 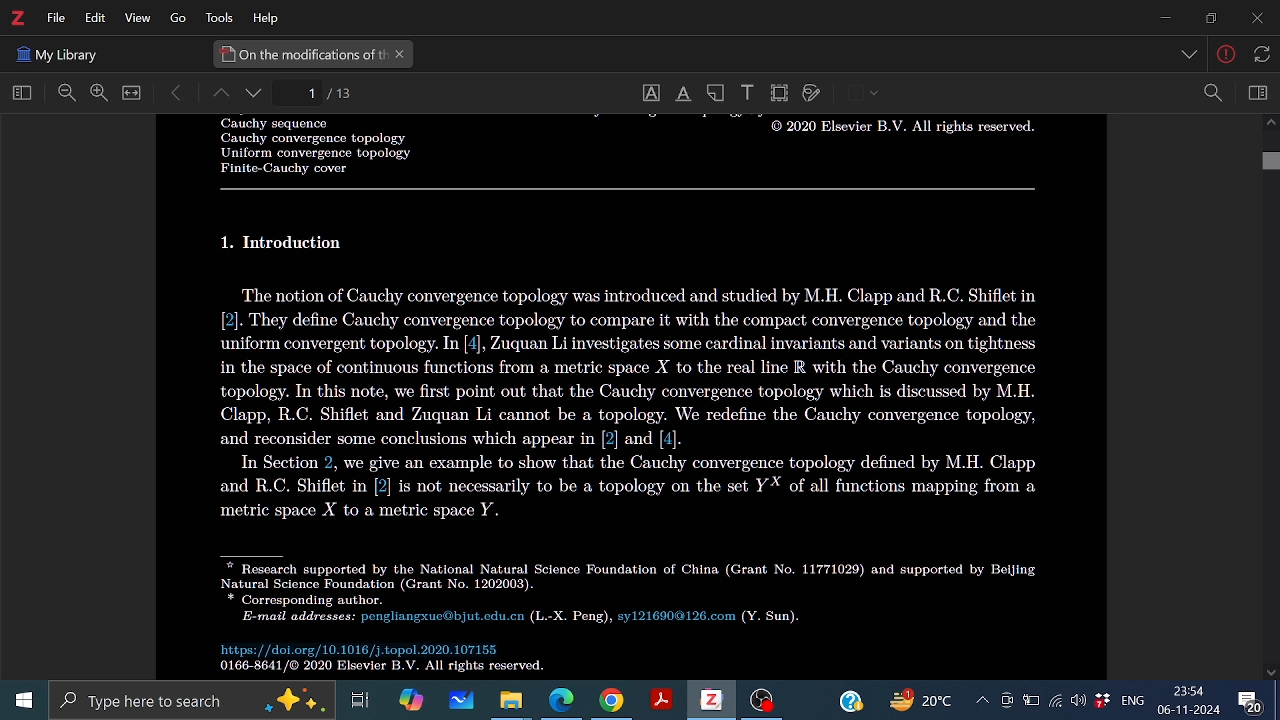 What do you see at coordinates (1257, 699) in the screenshot?
I see `Comment` at bounding box center [1257, 699].